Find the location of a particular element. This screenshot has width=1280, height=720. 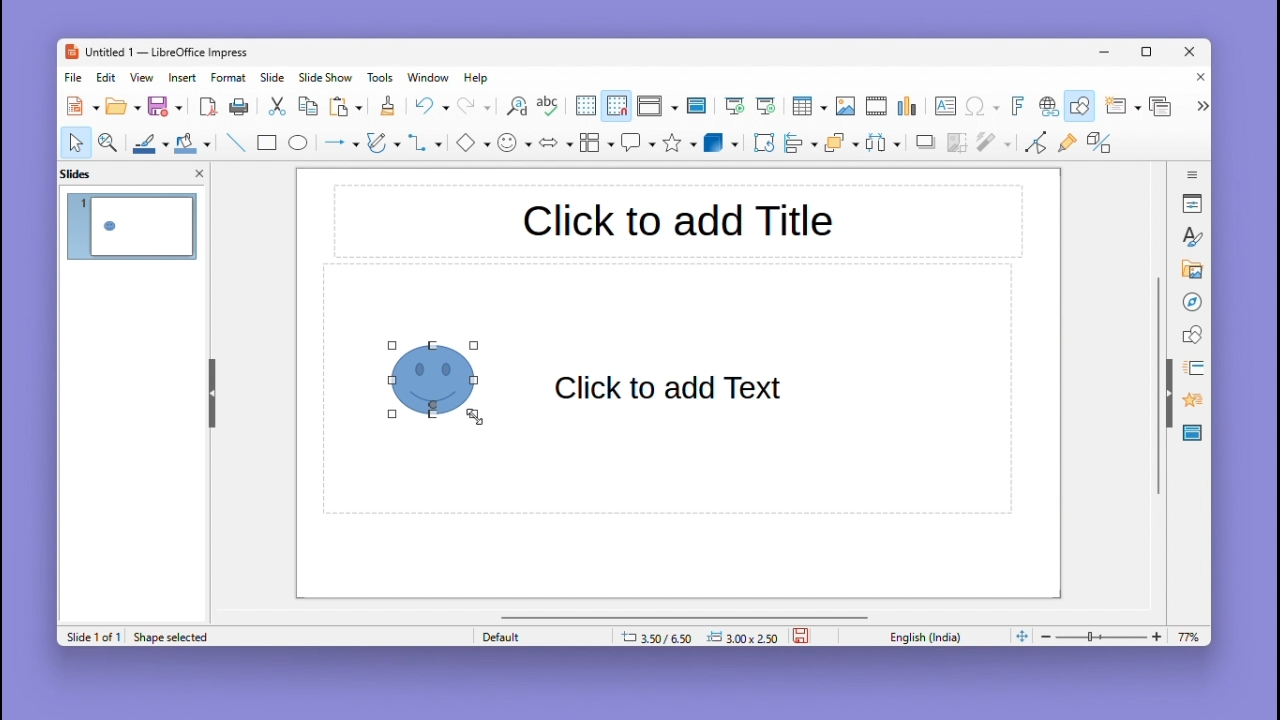

copy format is located at coordinates (386, 108).